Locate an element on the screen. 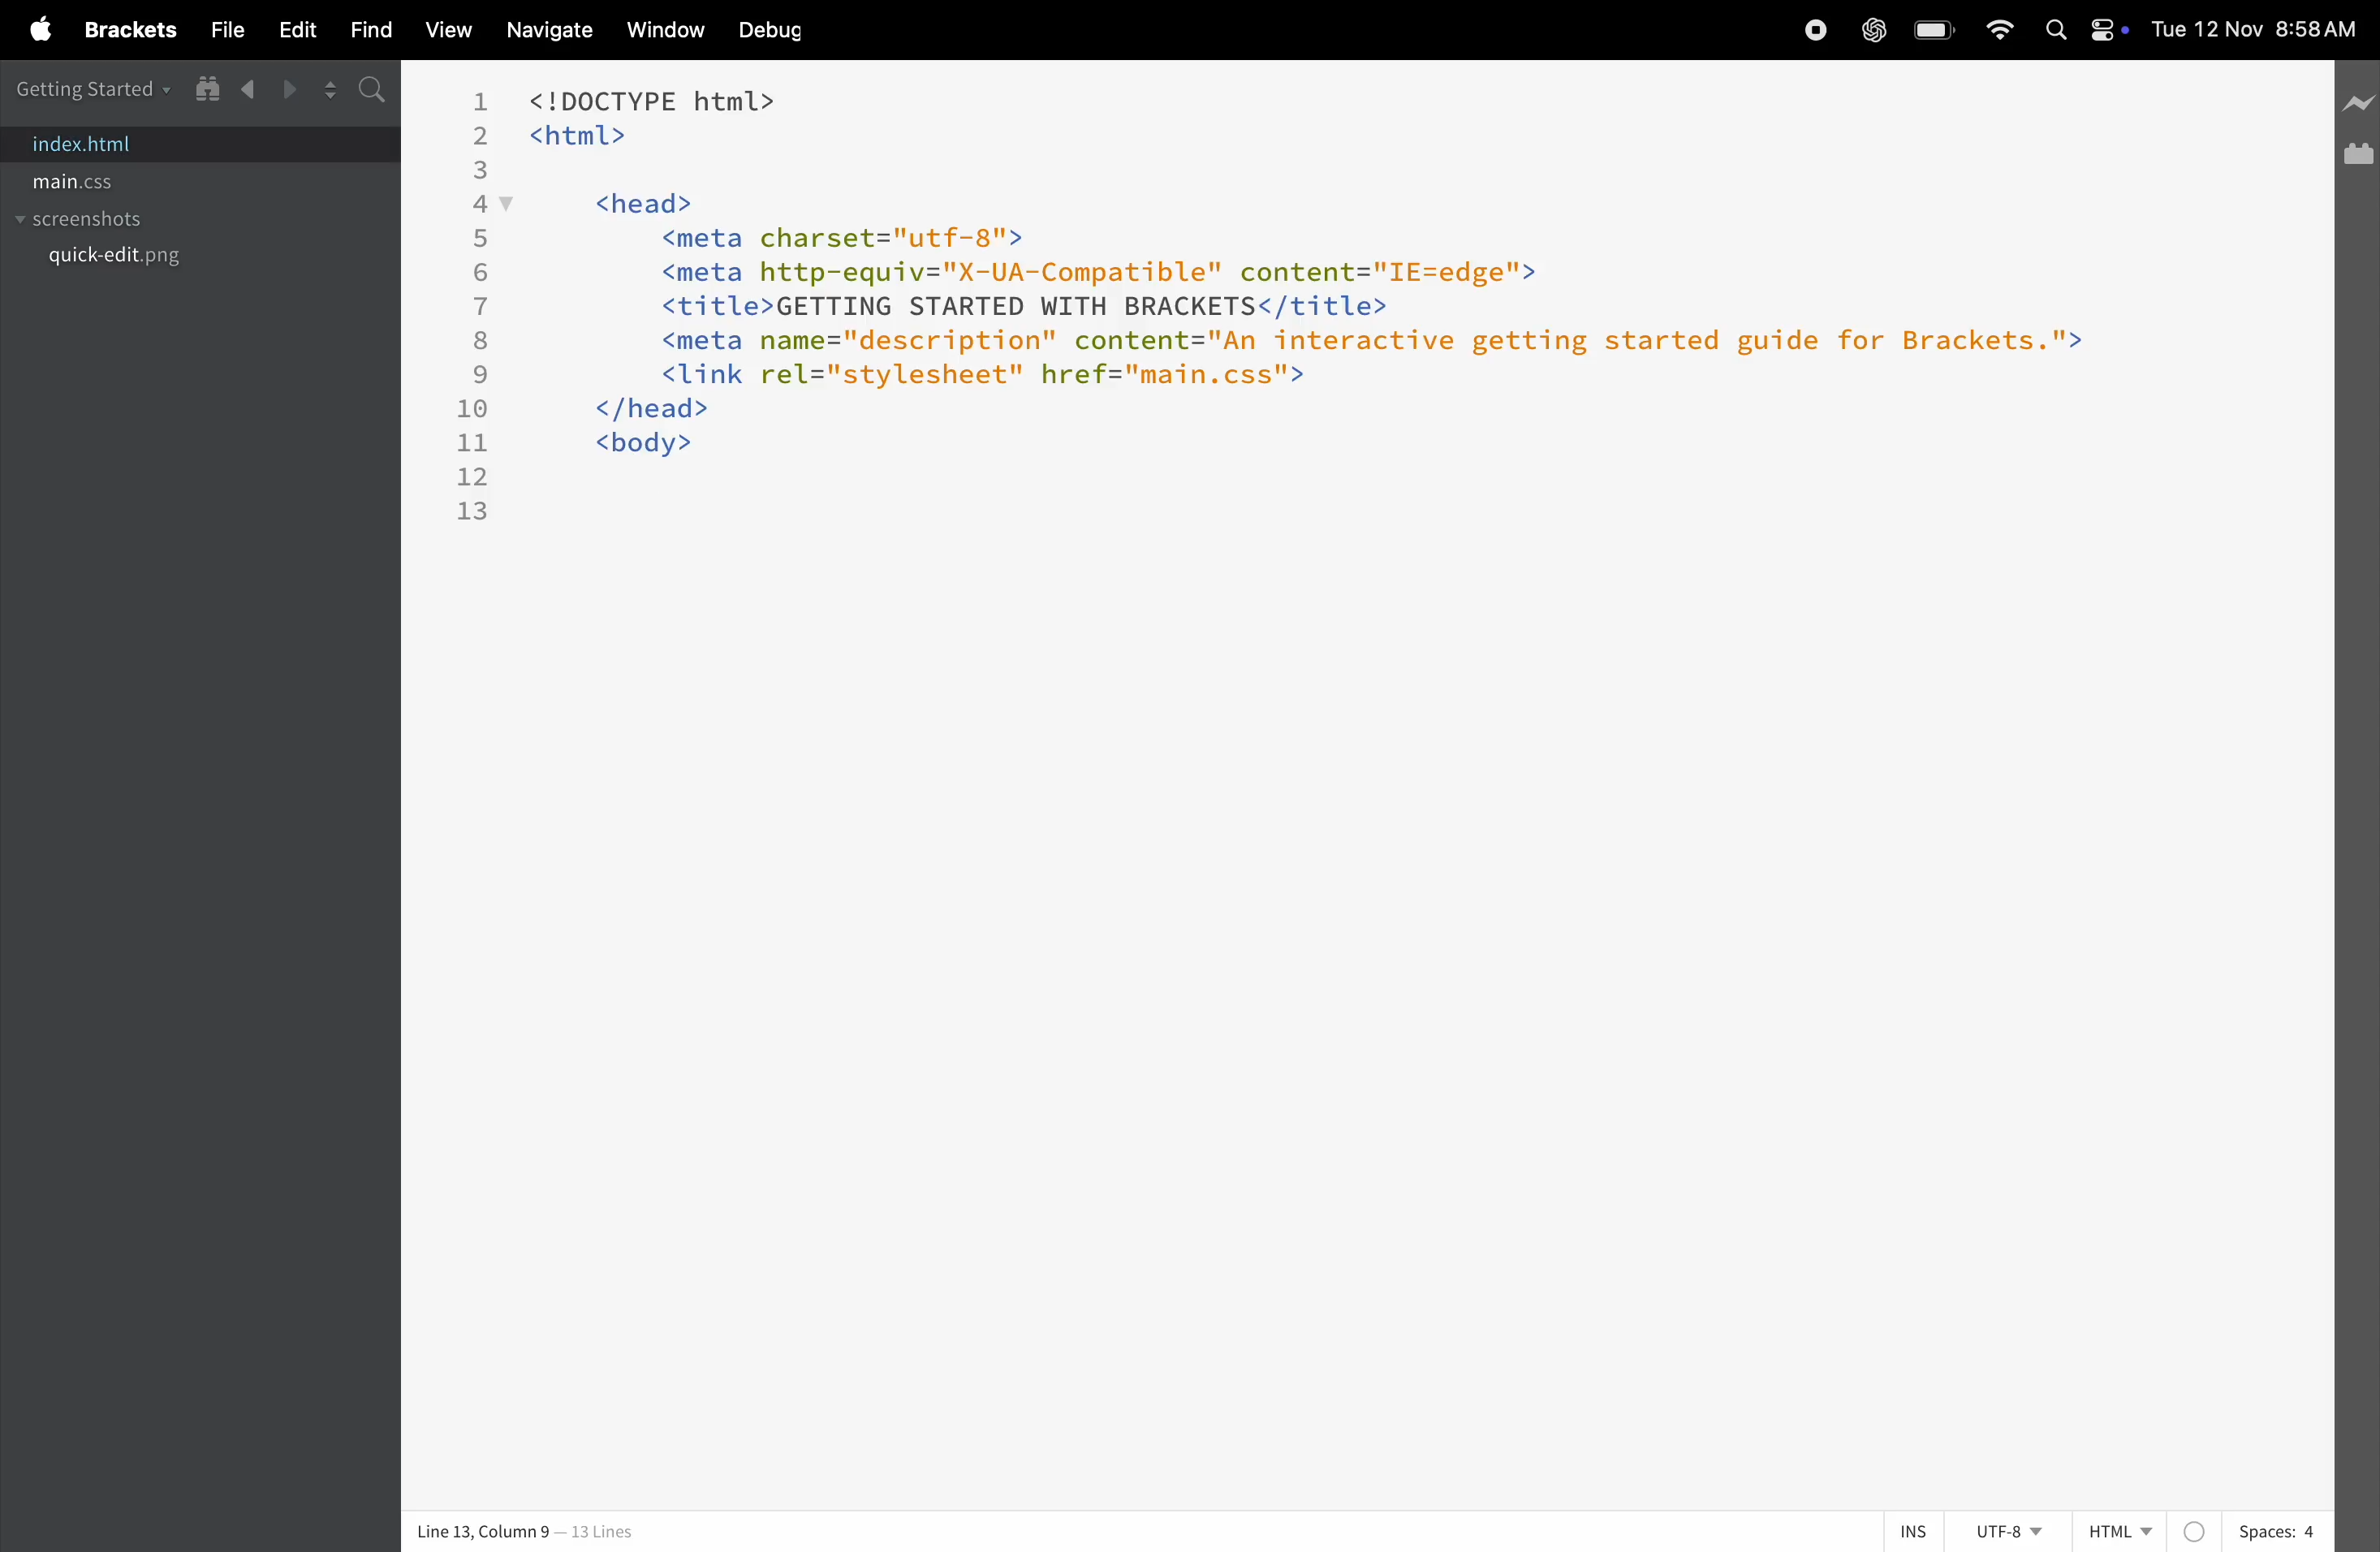  record is located at coordinates (1808, 31).